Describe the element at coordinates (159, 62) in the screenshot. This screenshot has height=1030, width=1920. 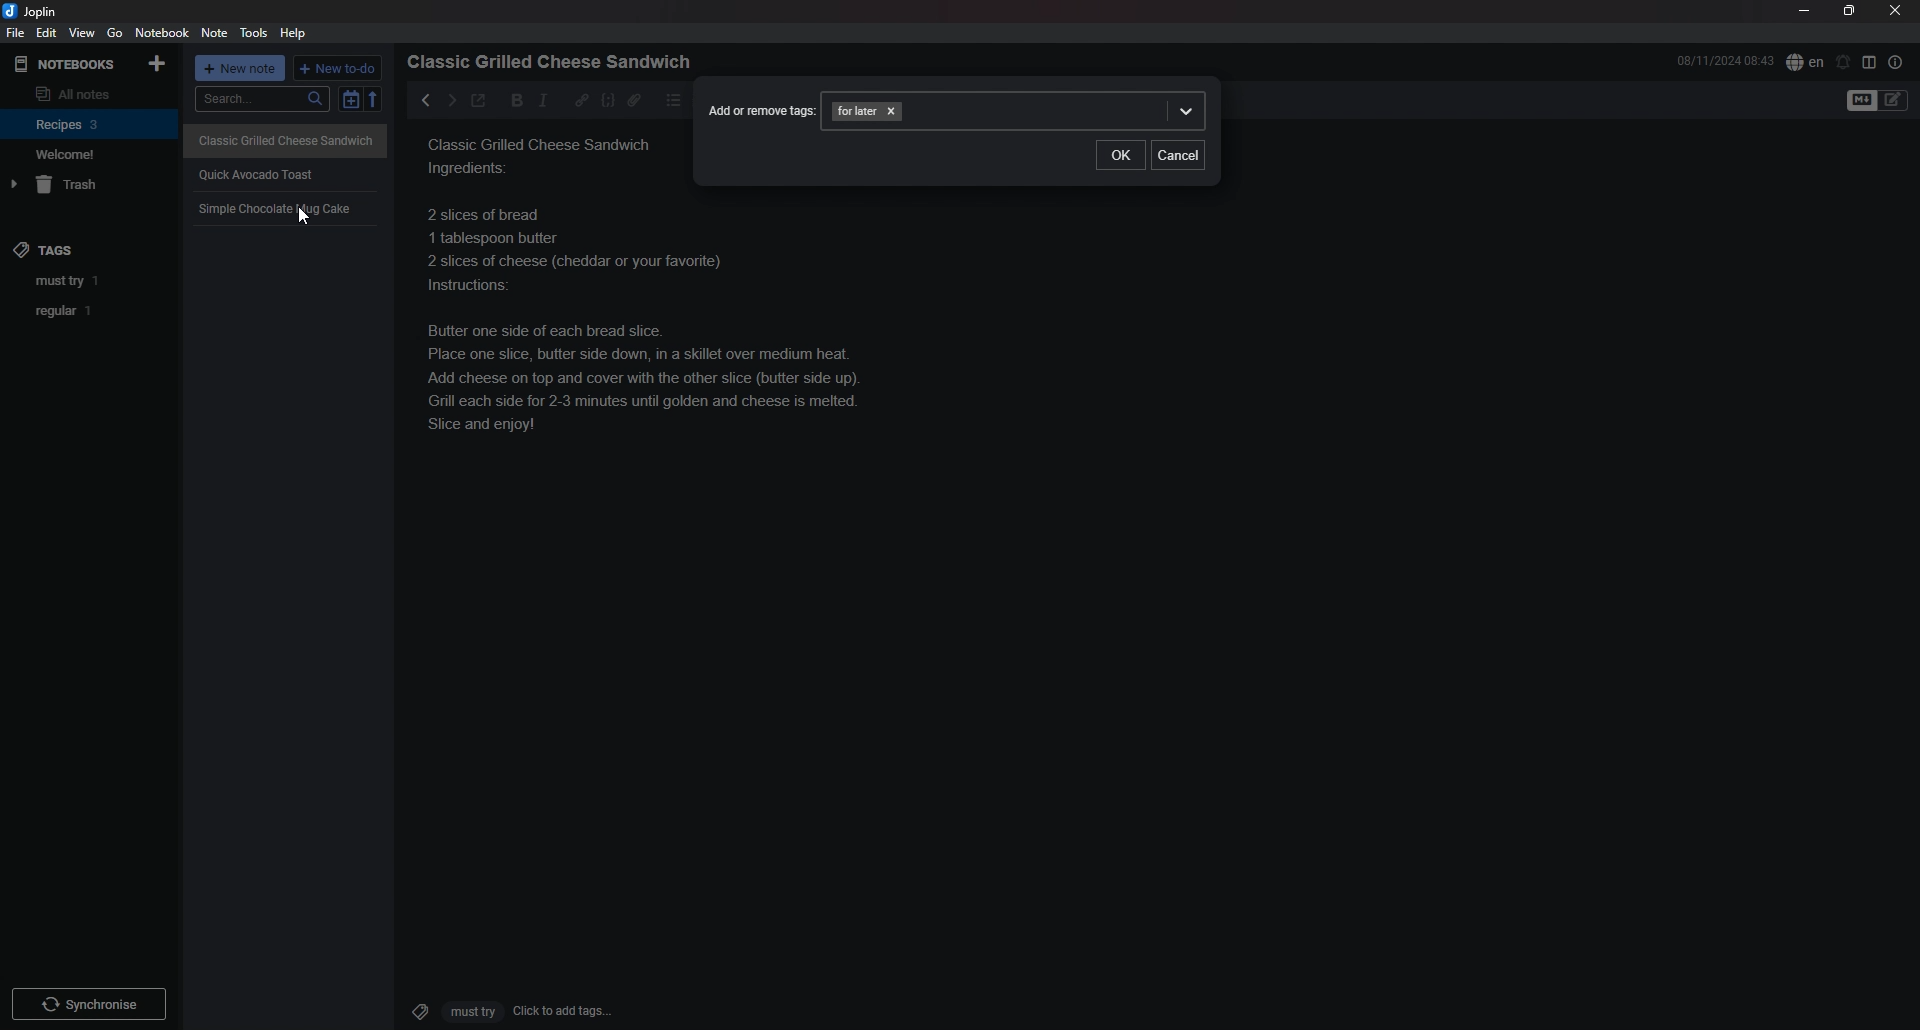
I see `add notebook` at that location.